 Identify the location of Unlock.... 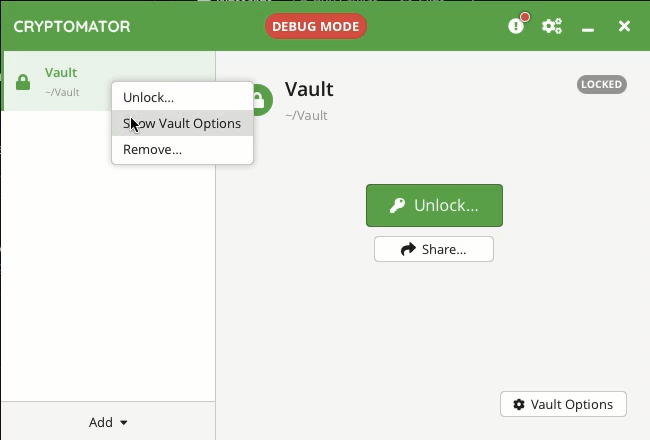
(184, 99).